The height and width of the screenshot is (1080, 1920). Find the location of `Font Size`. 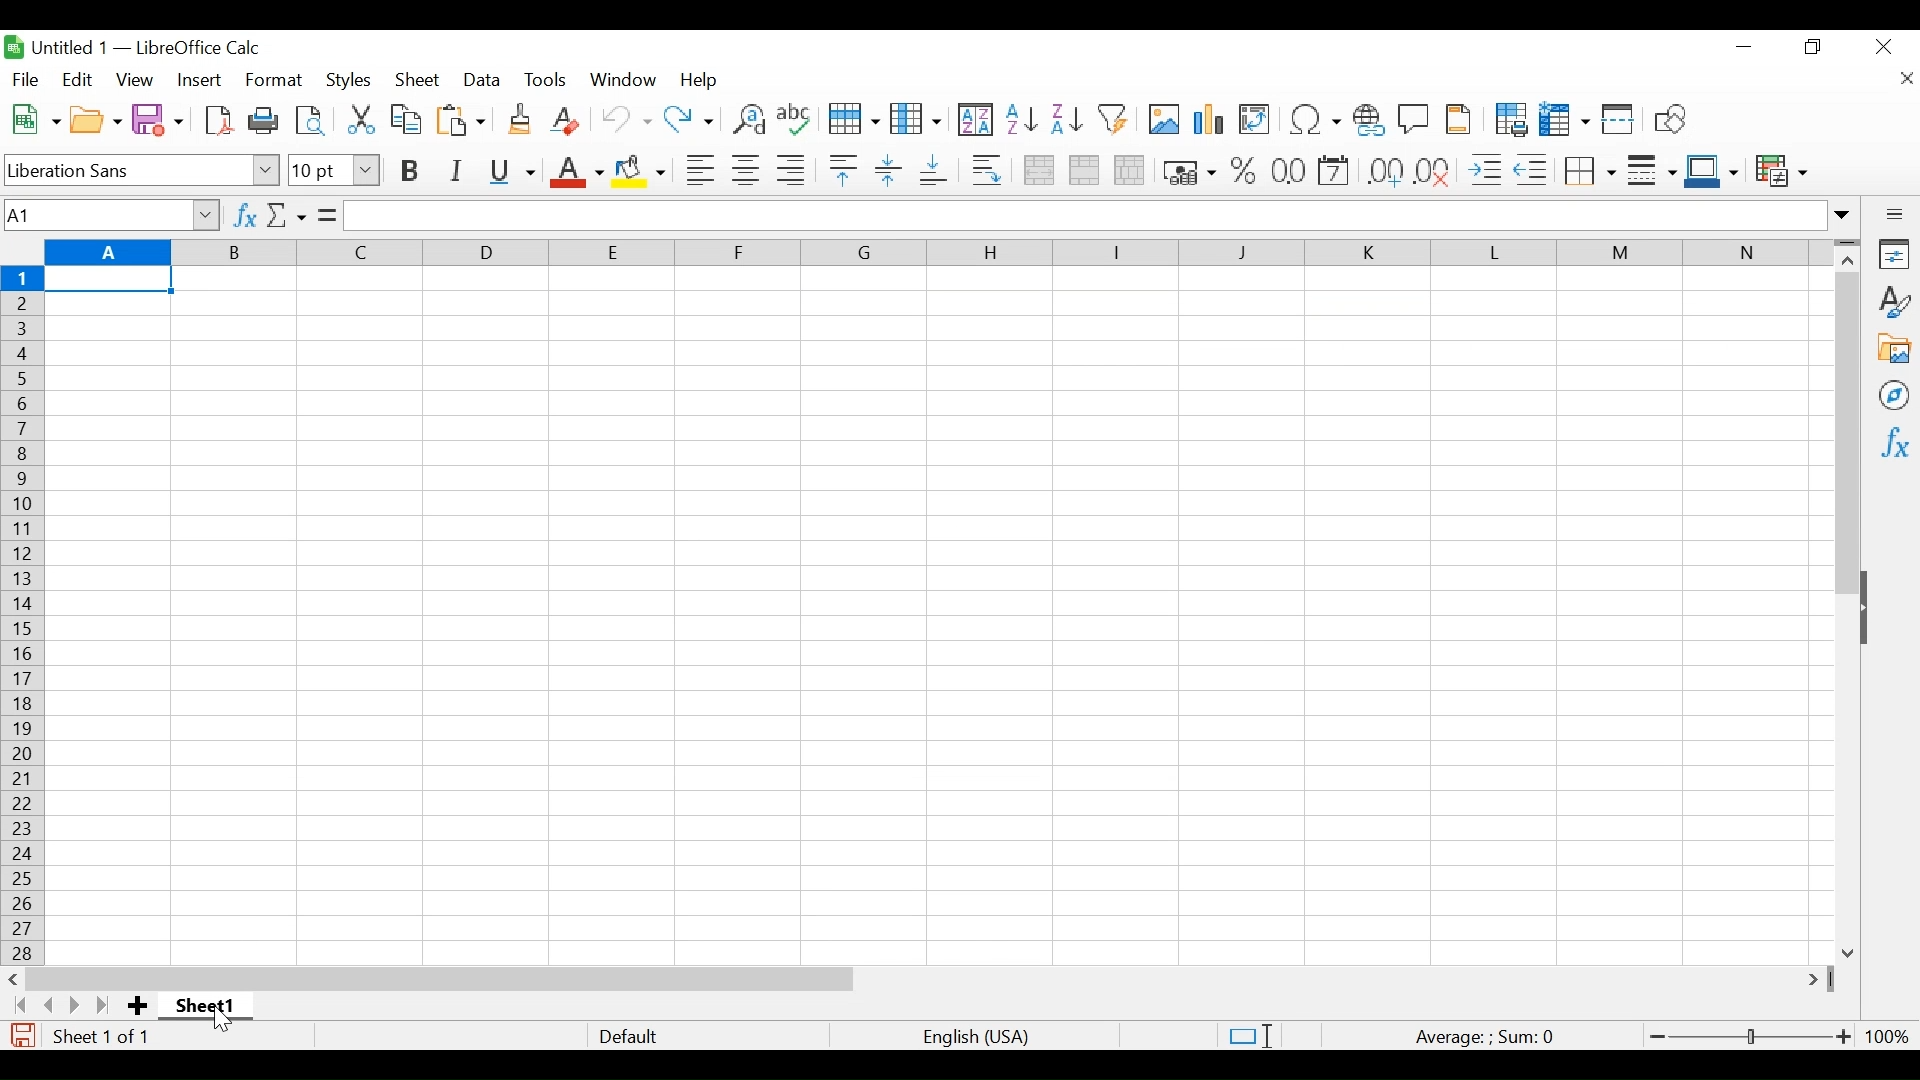

Font Size is located at coordinates (334, 171).